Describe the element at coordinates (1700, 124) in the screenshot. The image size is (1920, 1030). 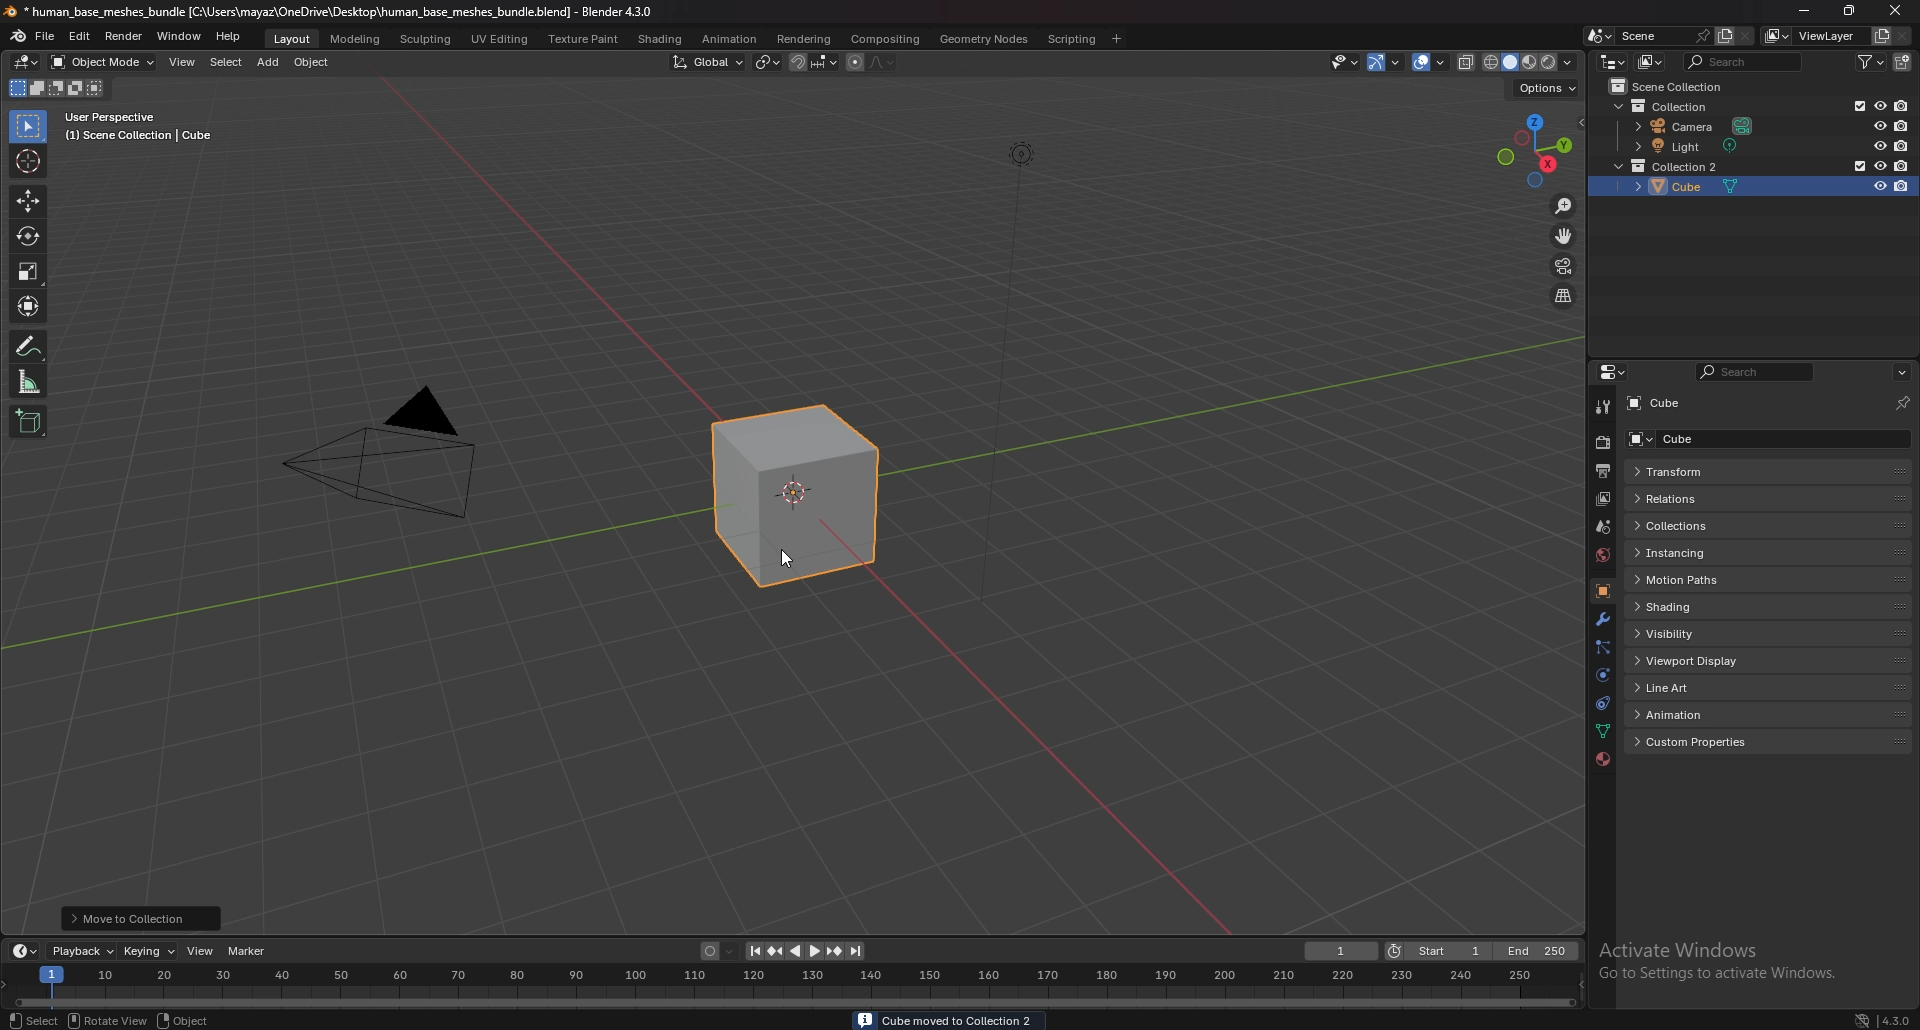
I see `camera` at that location.